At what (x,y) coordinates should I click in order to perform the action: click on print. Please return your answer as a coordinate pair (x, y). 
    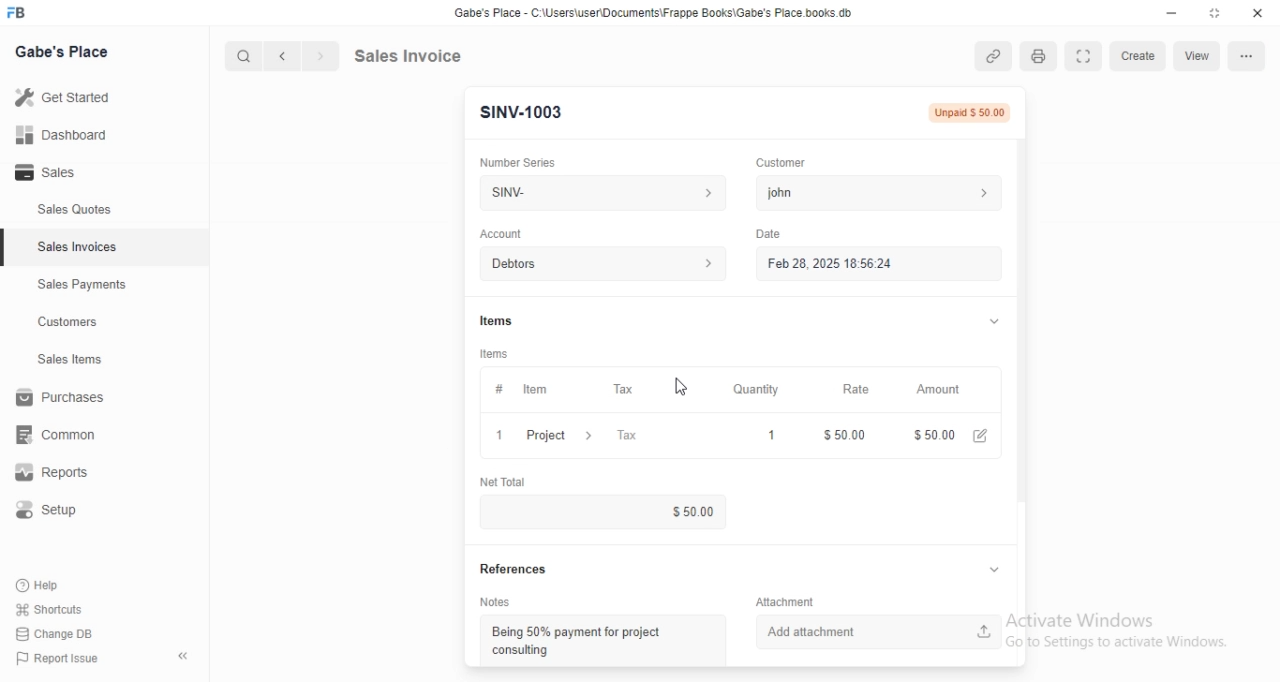
    Looking at the image, I should click on (1039, 55).